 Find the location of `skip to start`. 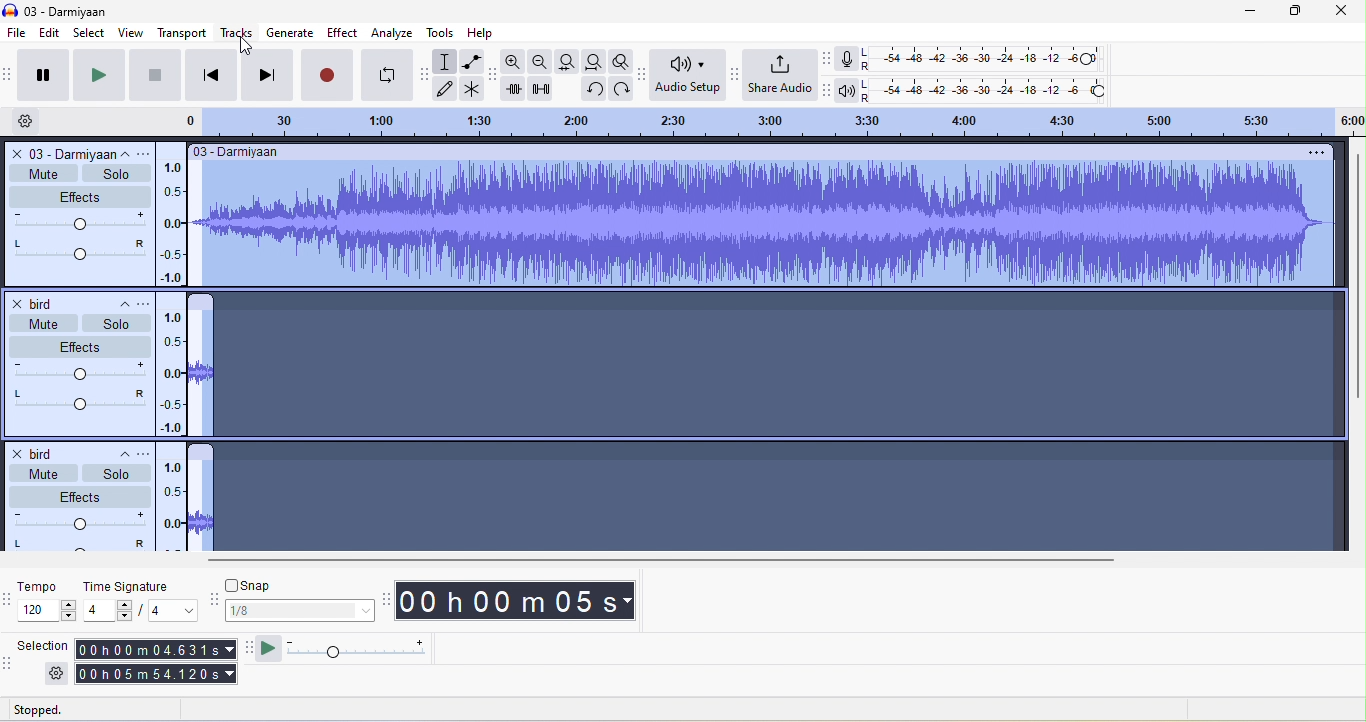

skip to start is located at coordinates (210, 74).